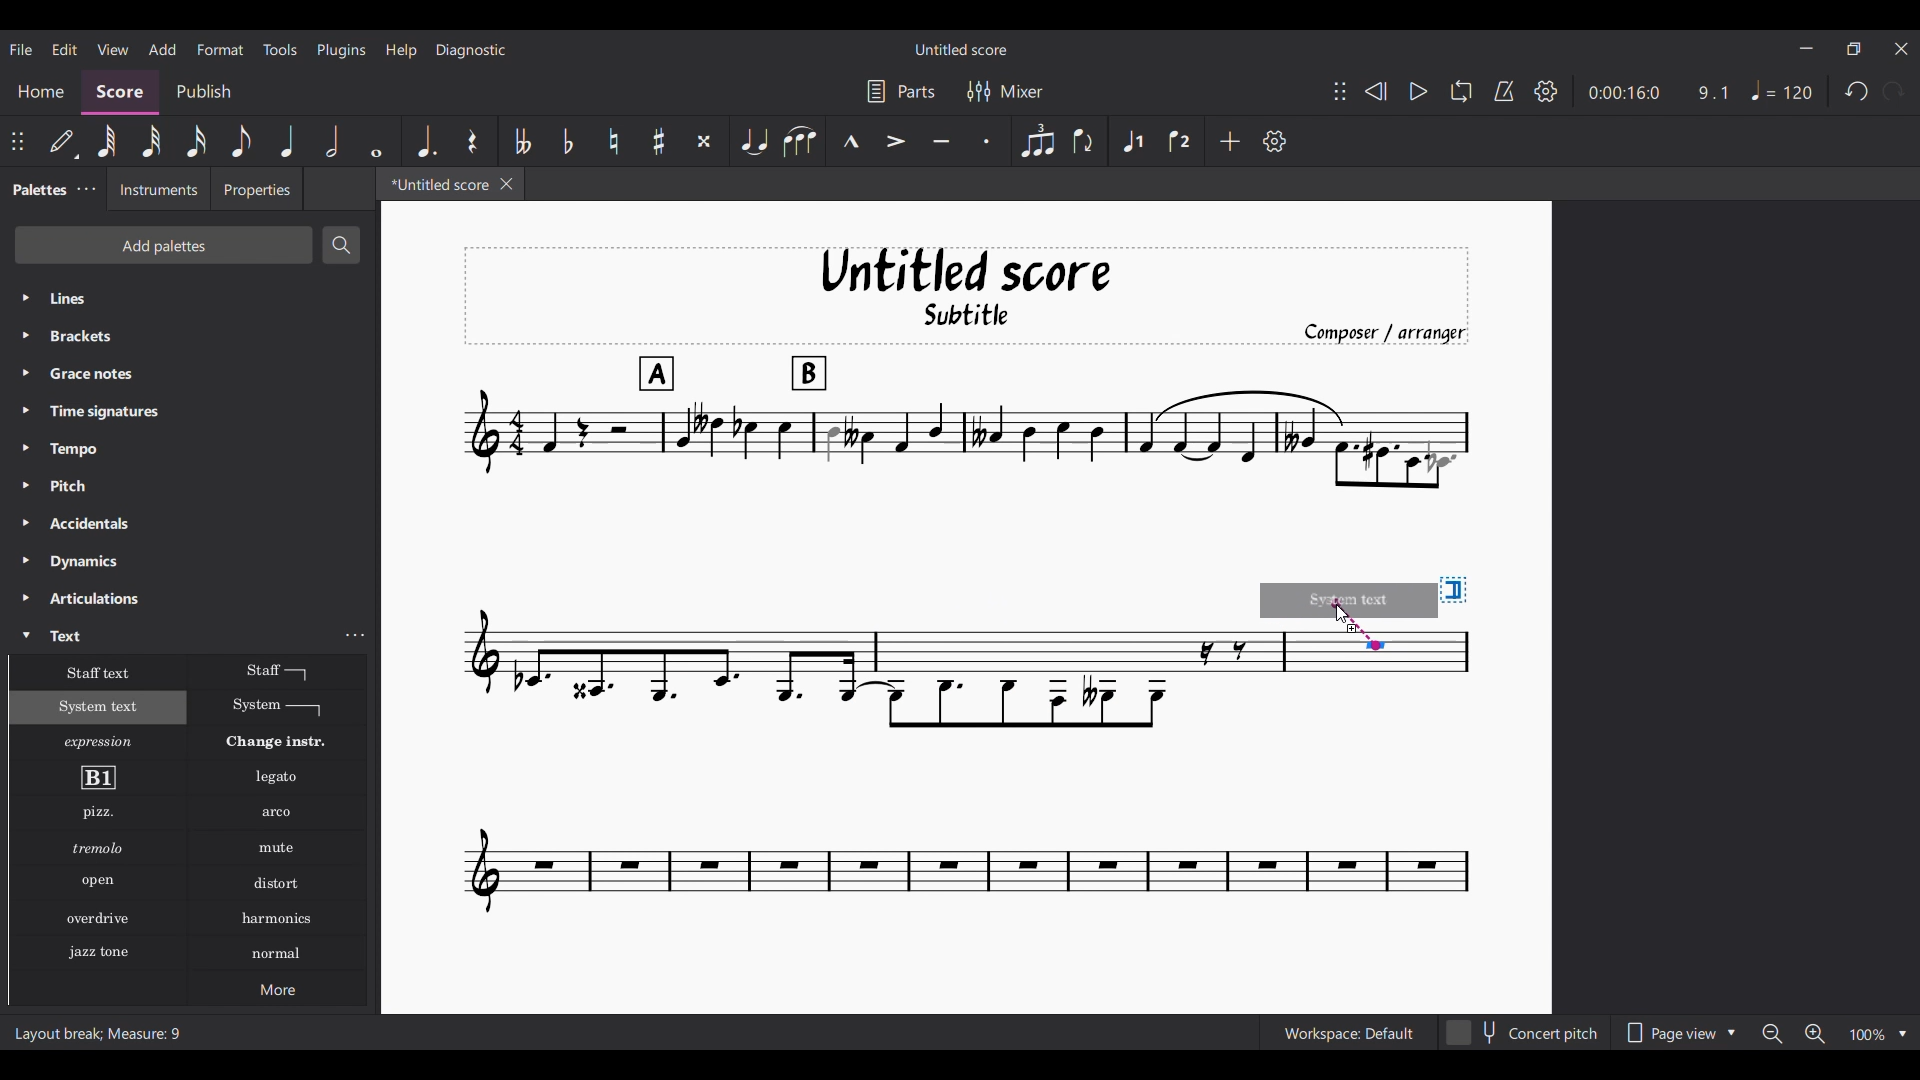 This screenshot has width=1920, height=1080. Describe the element at coordinates (341, 50) in the screenshot. I see `Plugins menu` at that location.